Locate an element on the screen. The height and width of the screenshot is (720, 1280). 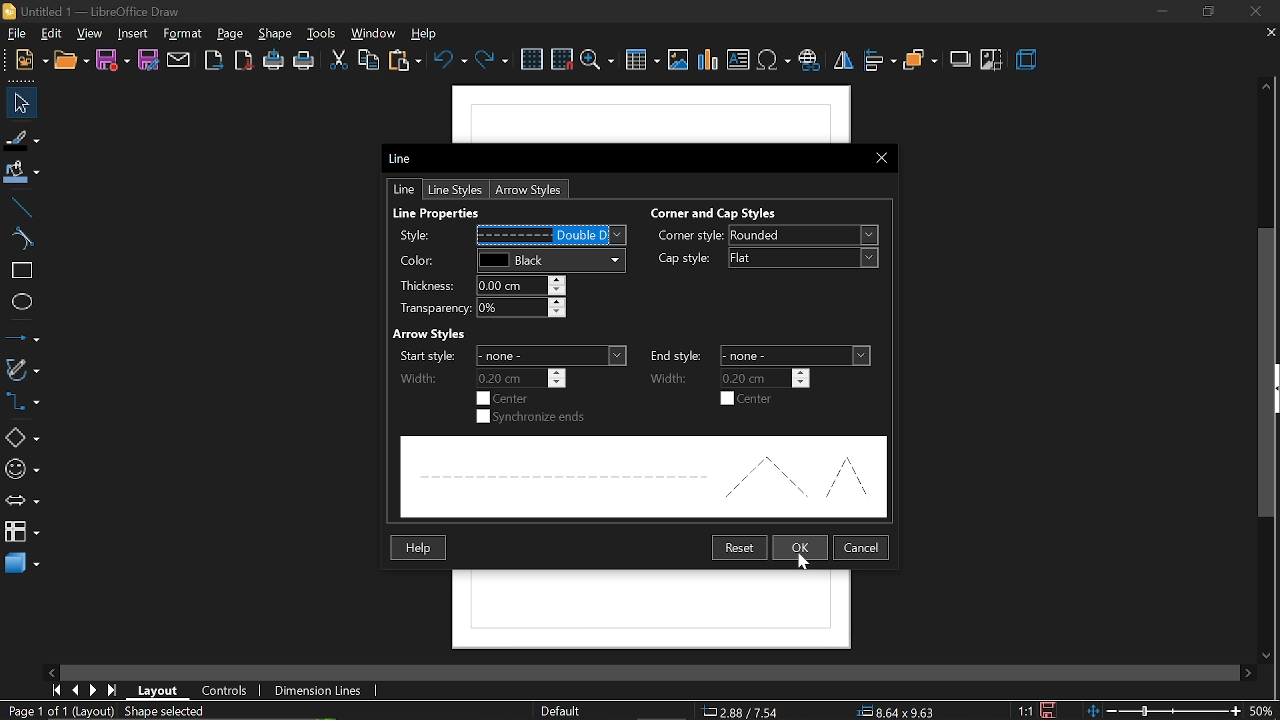
controls is located at coordinates (223, 690).